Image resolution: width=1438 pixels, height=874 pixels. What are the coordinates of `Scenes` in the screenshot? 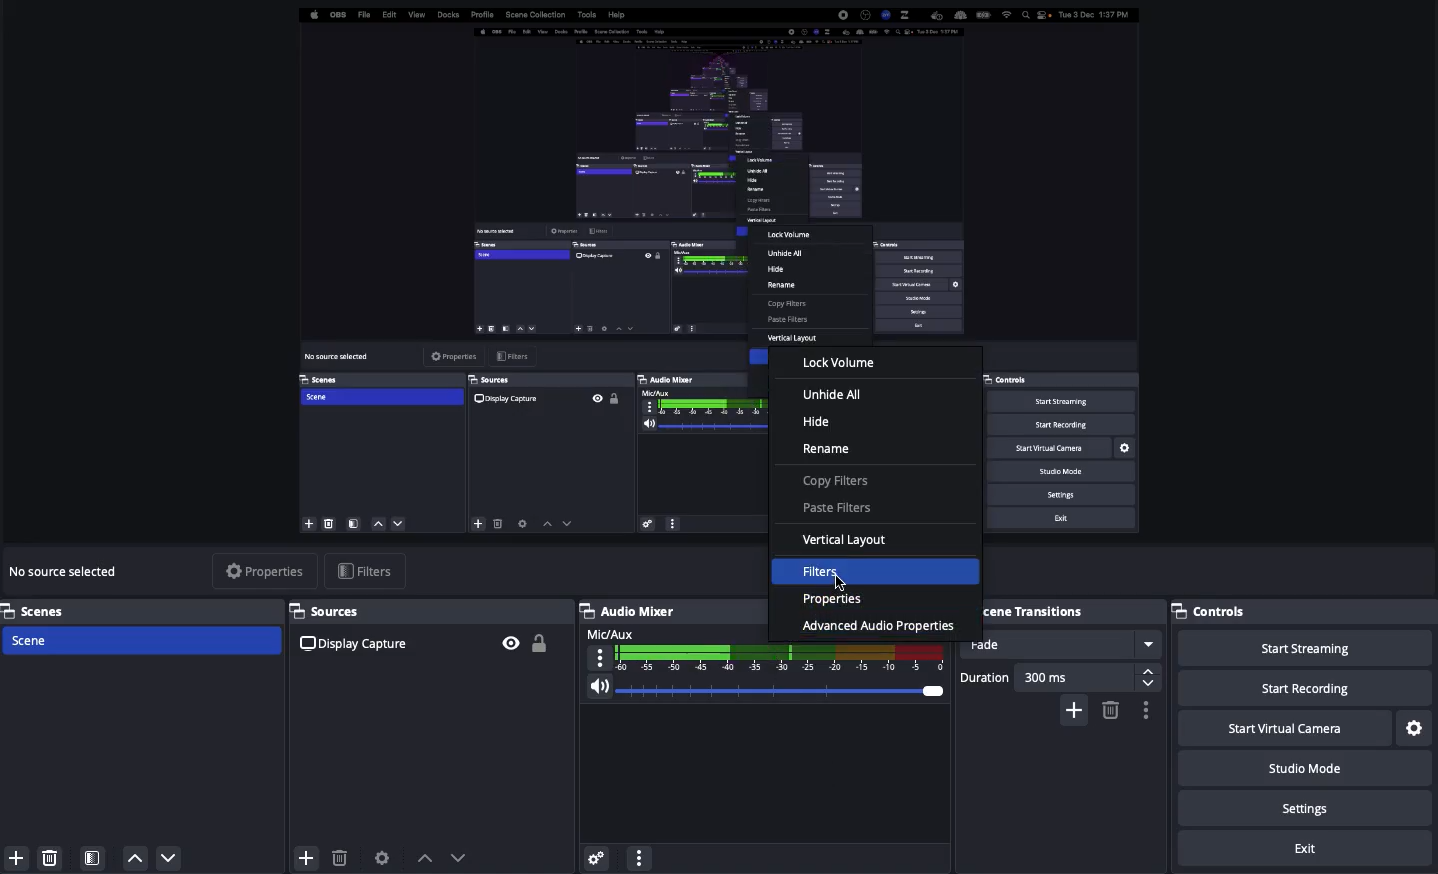 It's located at (142, 610).